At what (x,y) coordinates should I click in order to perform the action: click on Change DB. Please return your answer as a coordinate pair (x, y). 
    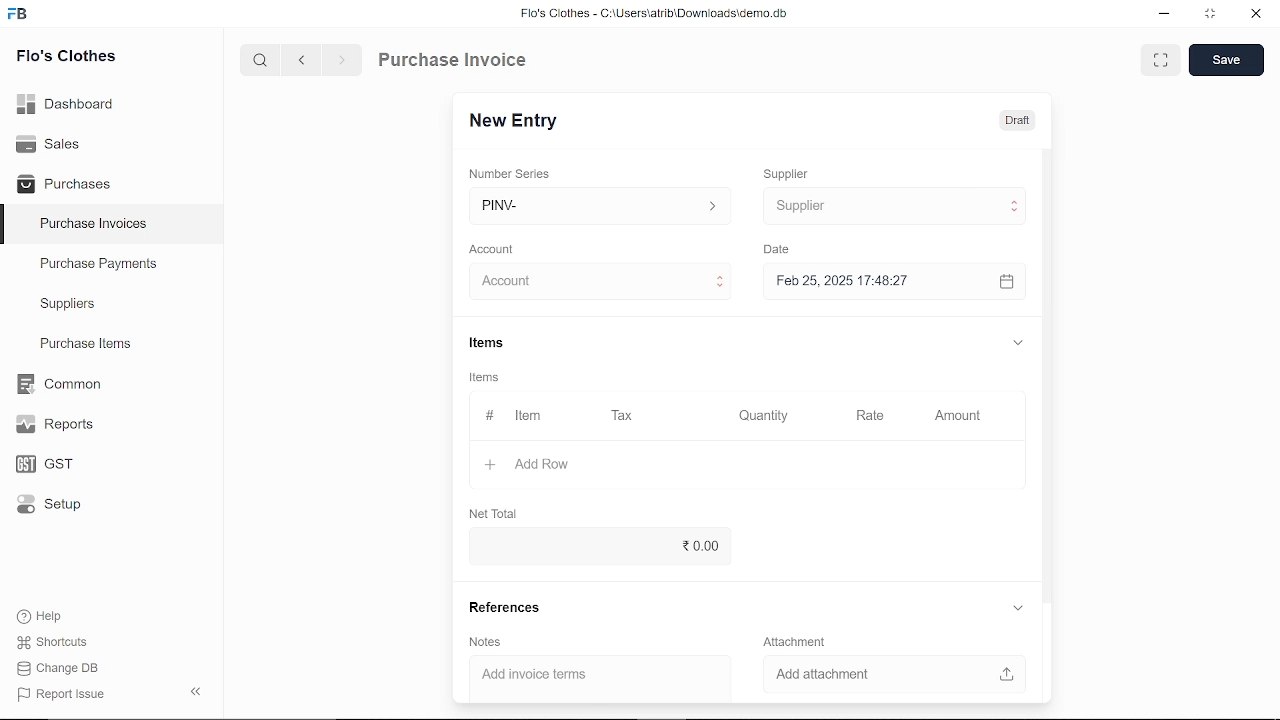
    Looking at the image, I should click on (58, 670).